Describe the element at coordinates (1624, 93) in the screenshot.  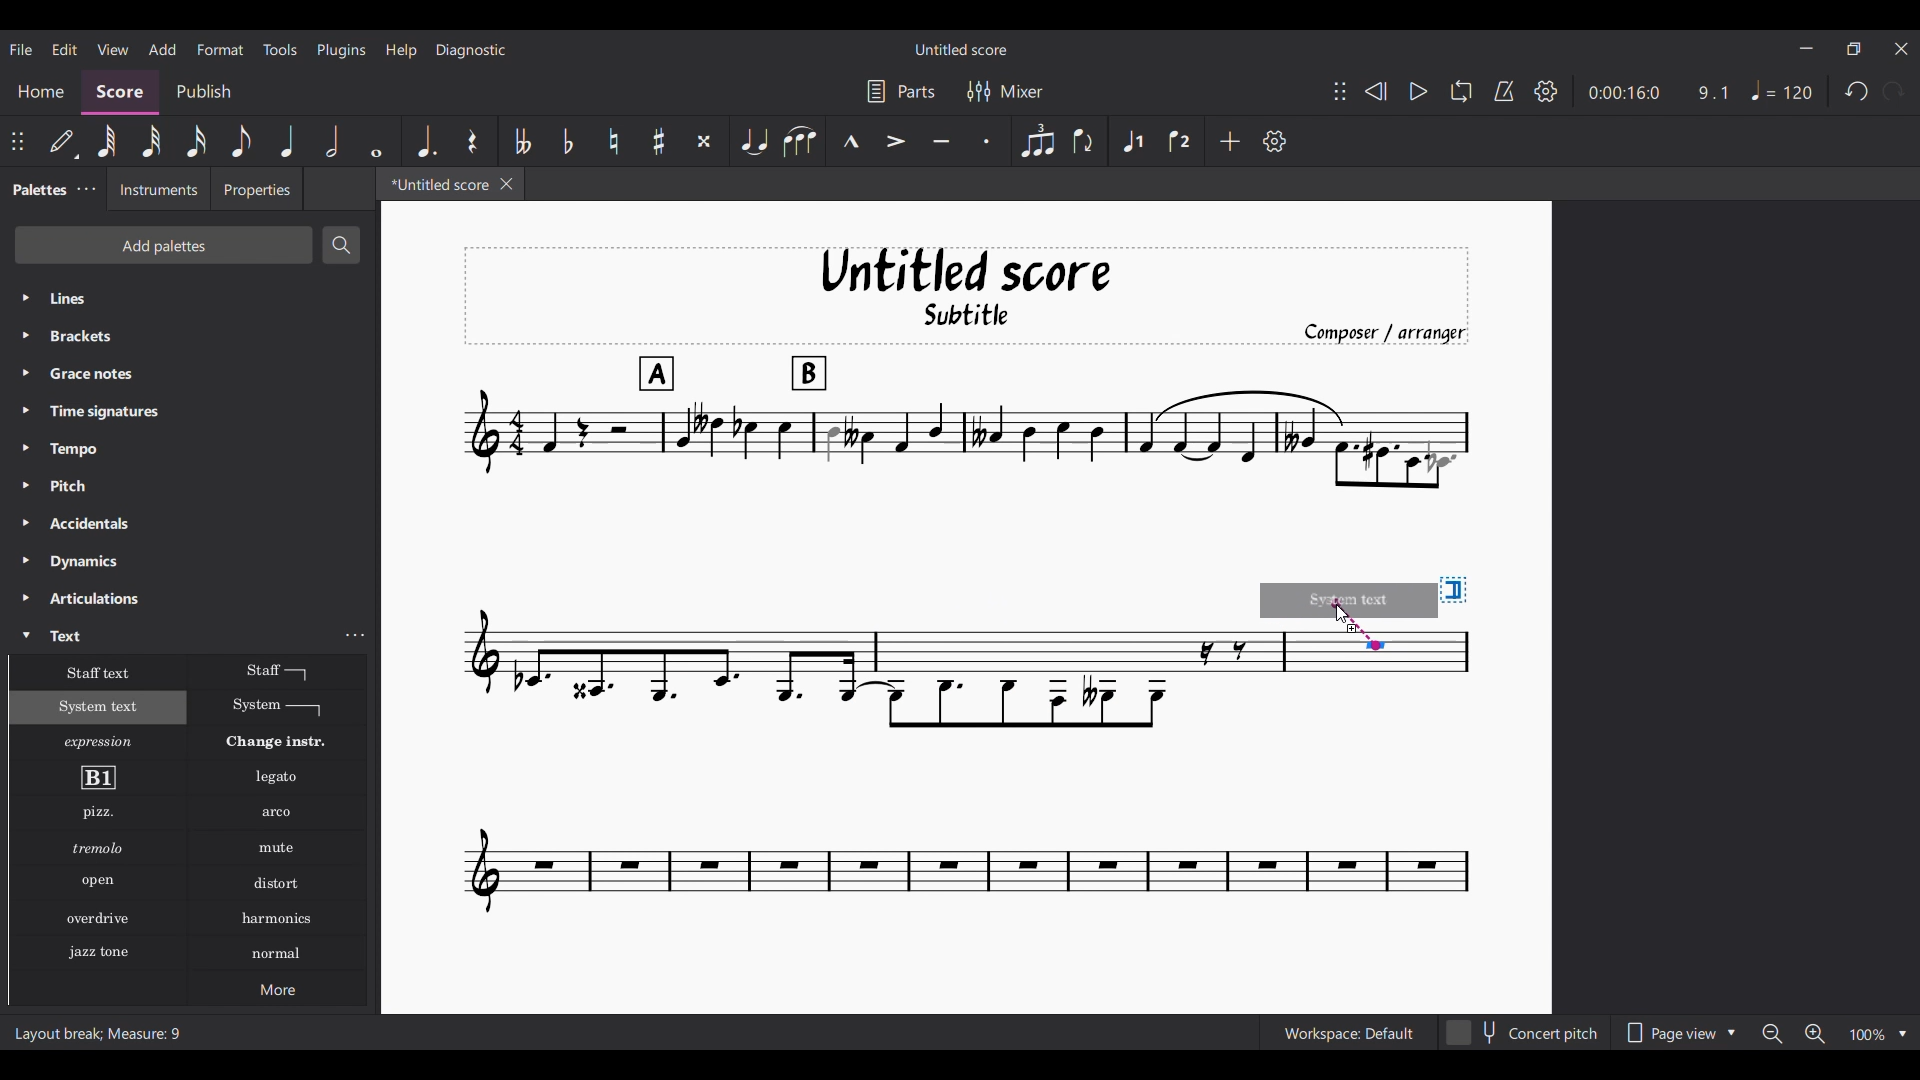
I see `0:00:16:0` at that location.